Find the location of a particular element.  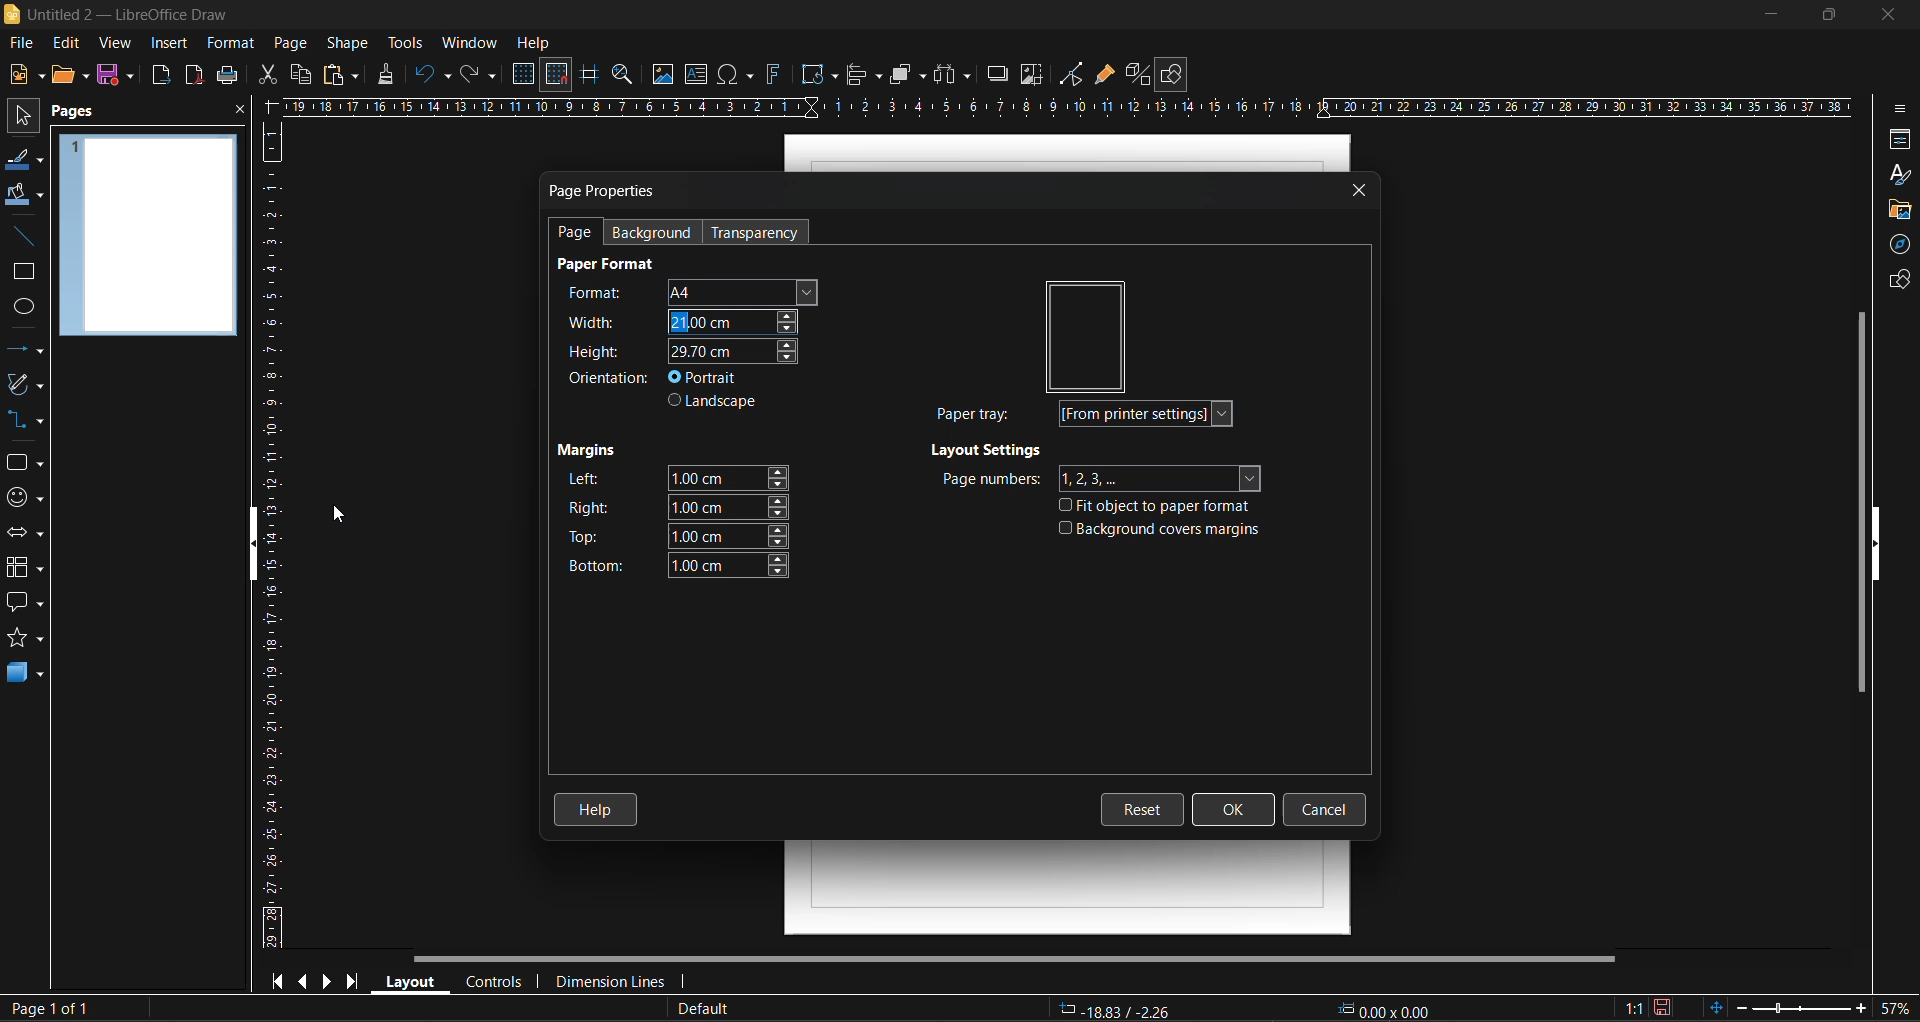

minimize is located at coordinates (1764, 15).